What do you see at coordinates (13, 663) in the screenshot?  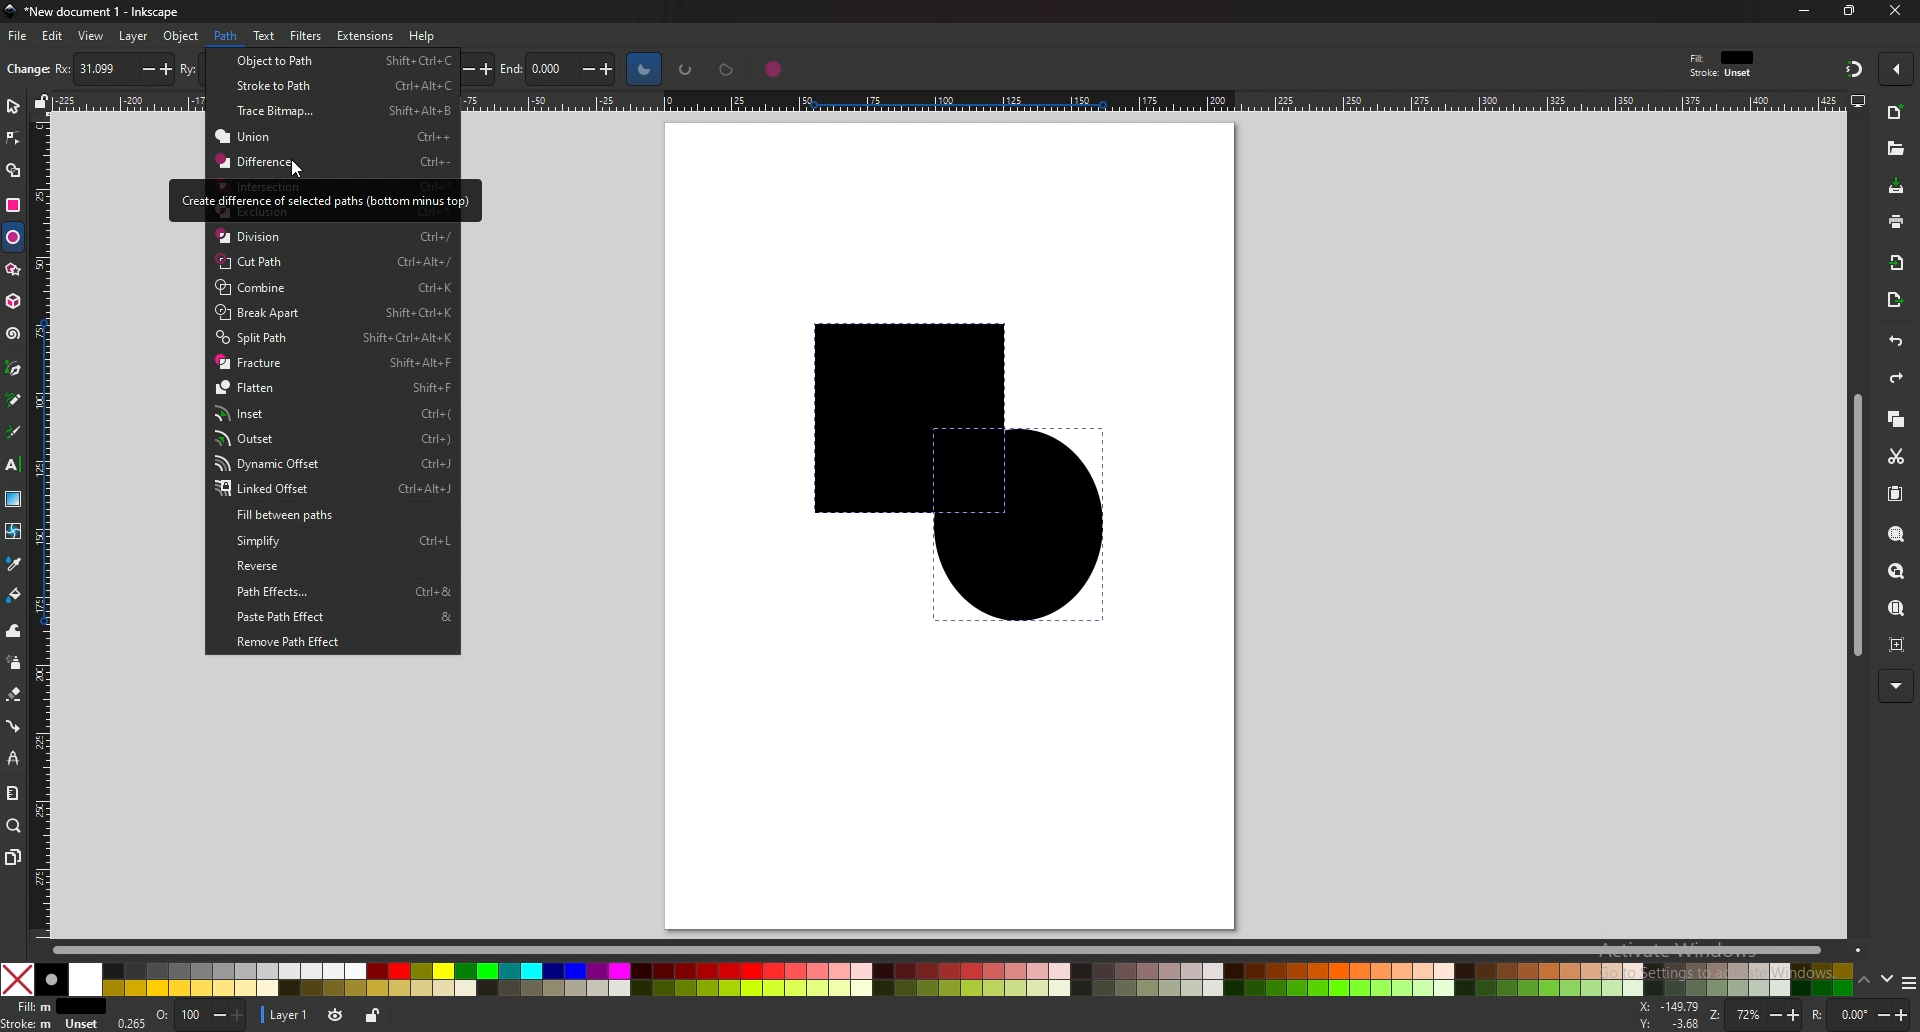 I see `spray` at bounding box center [13, 663].